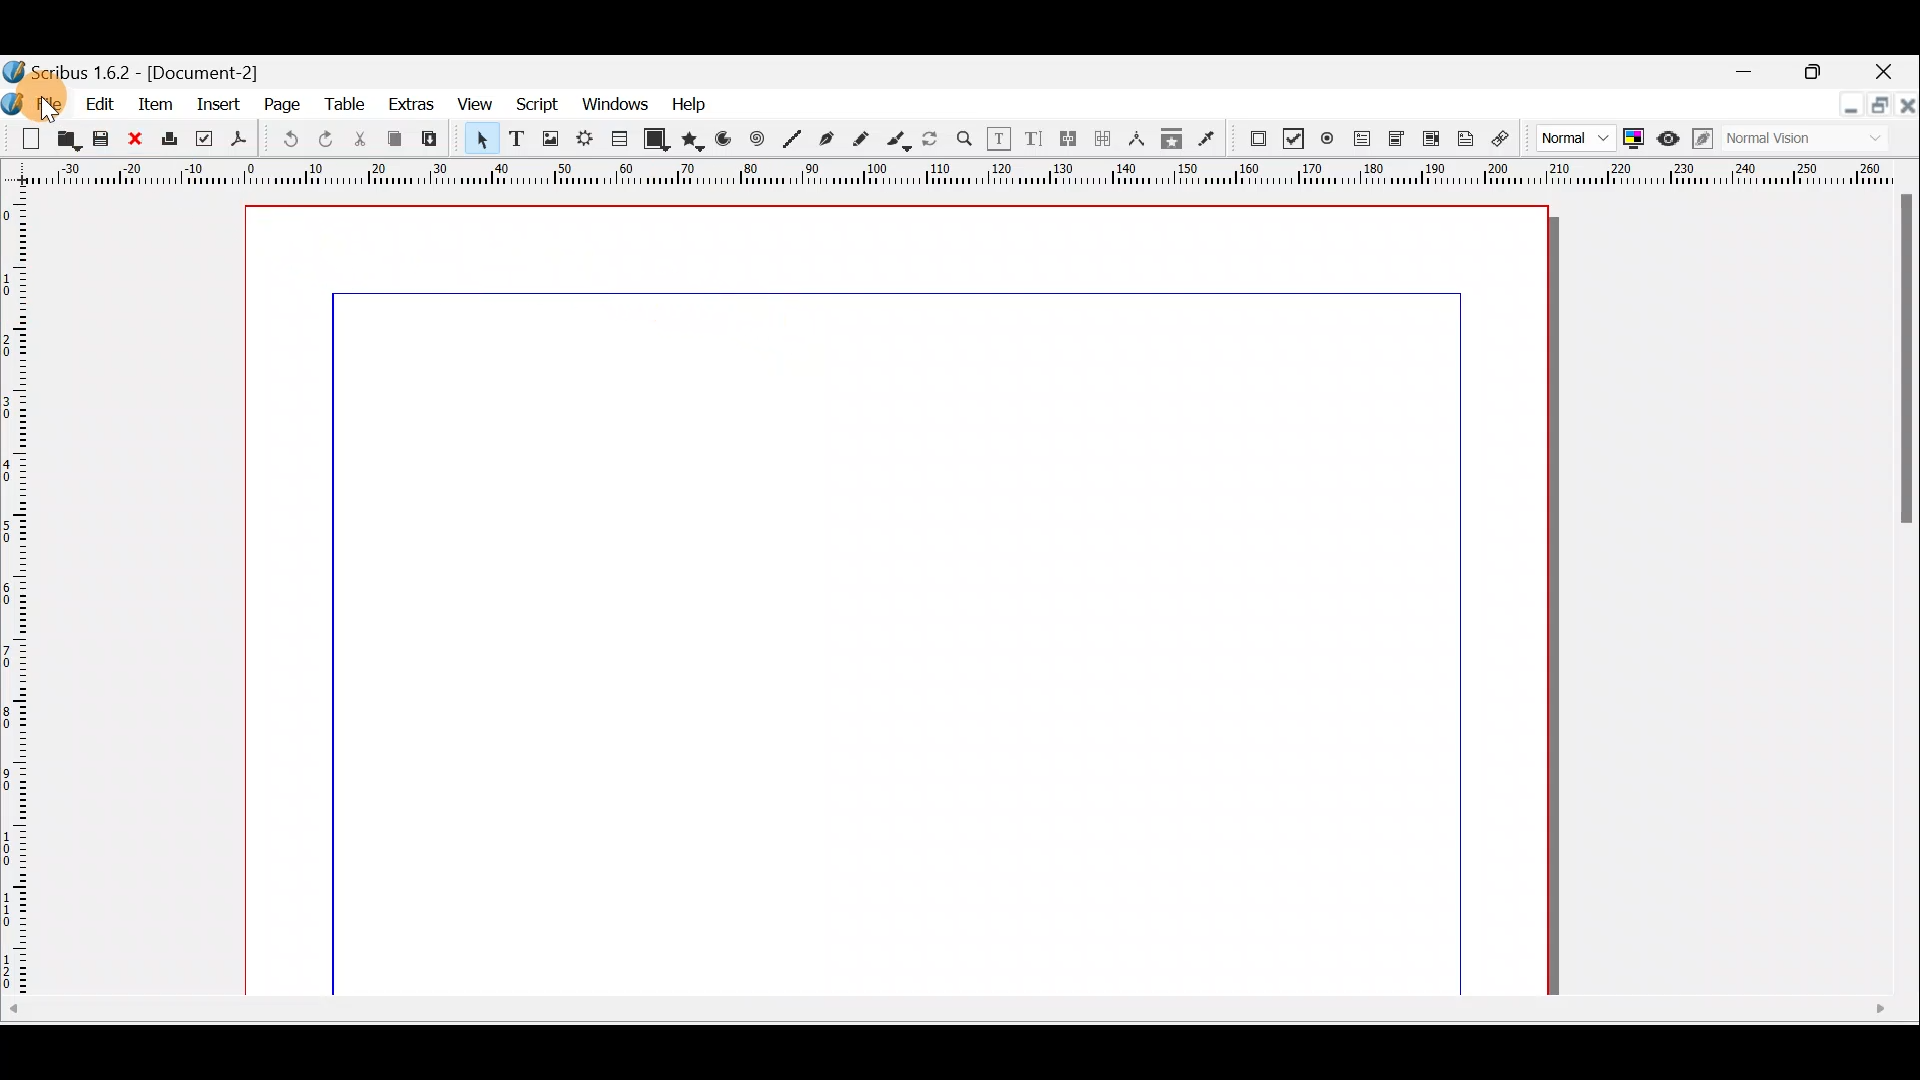 This screenshot has height=1080, width=1920. I want to click on Item, so click(153, 106).